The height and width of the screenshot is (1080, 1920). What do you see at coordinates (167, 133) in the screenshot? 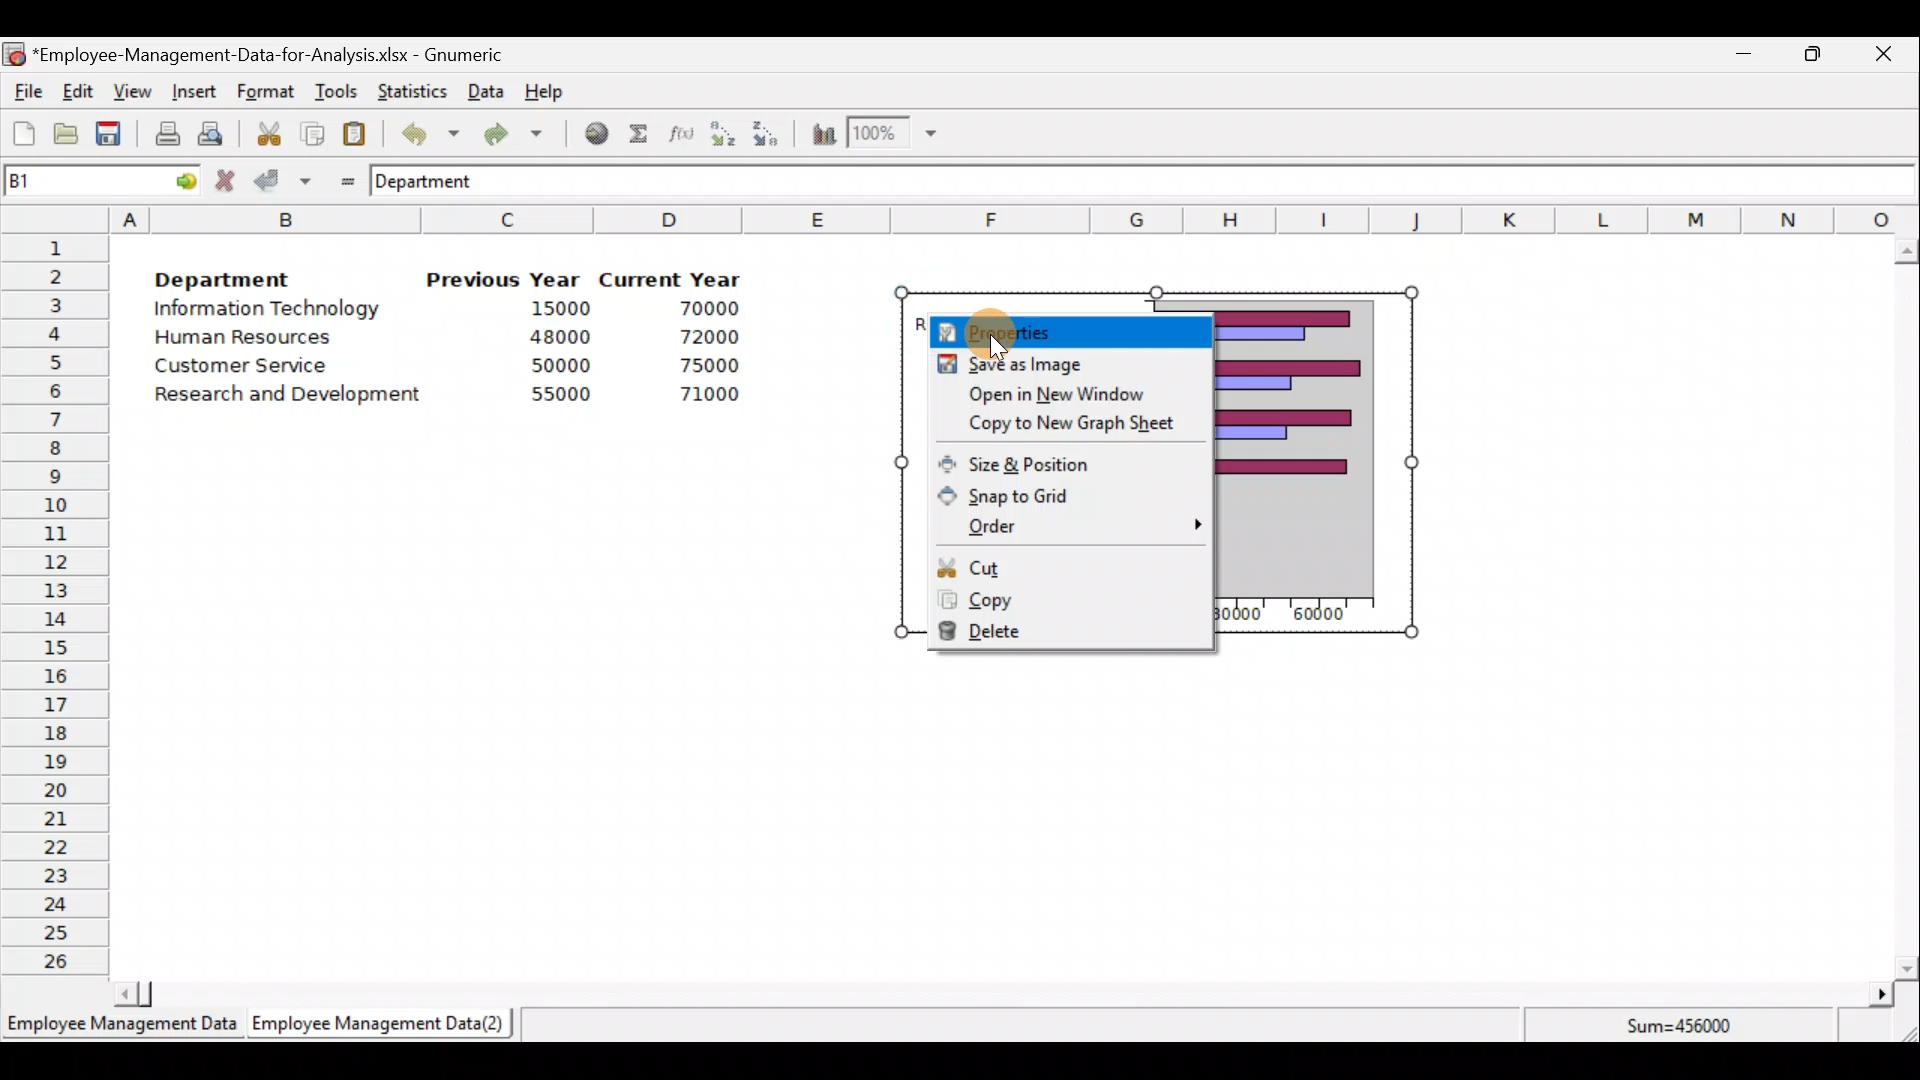
I see `Print current file` at bounding box center [167, 133].